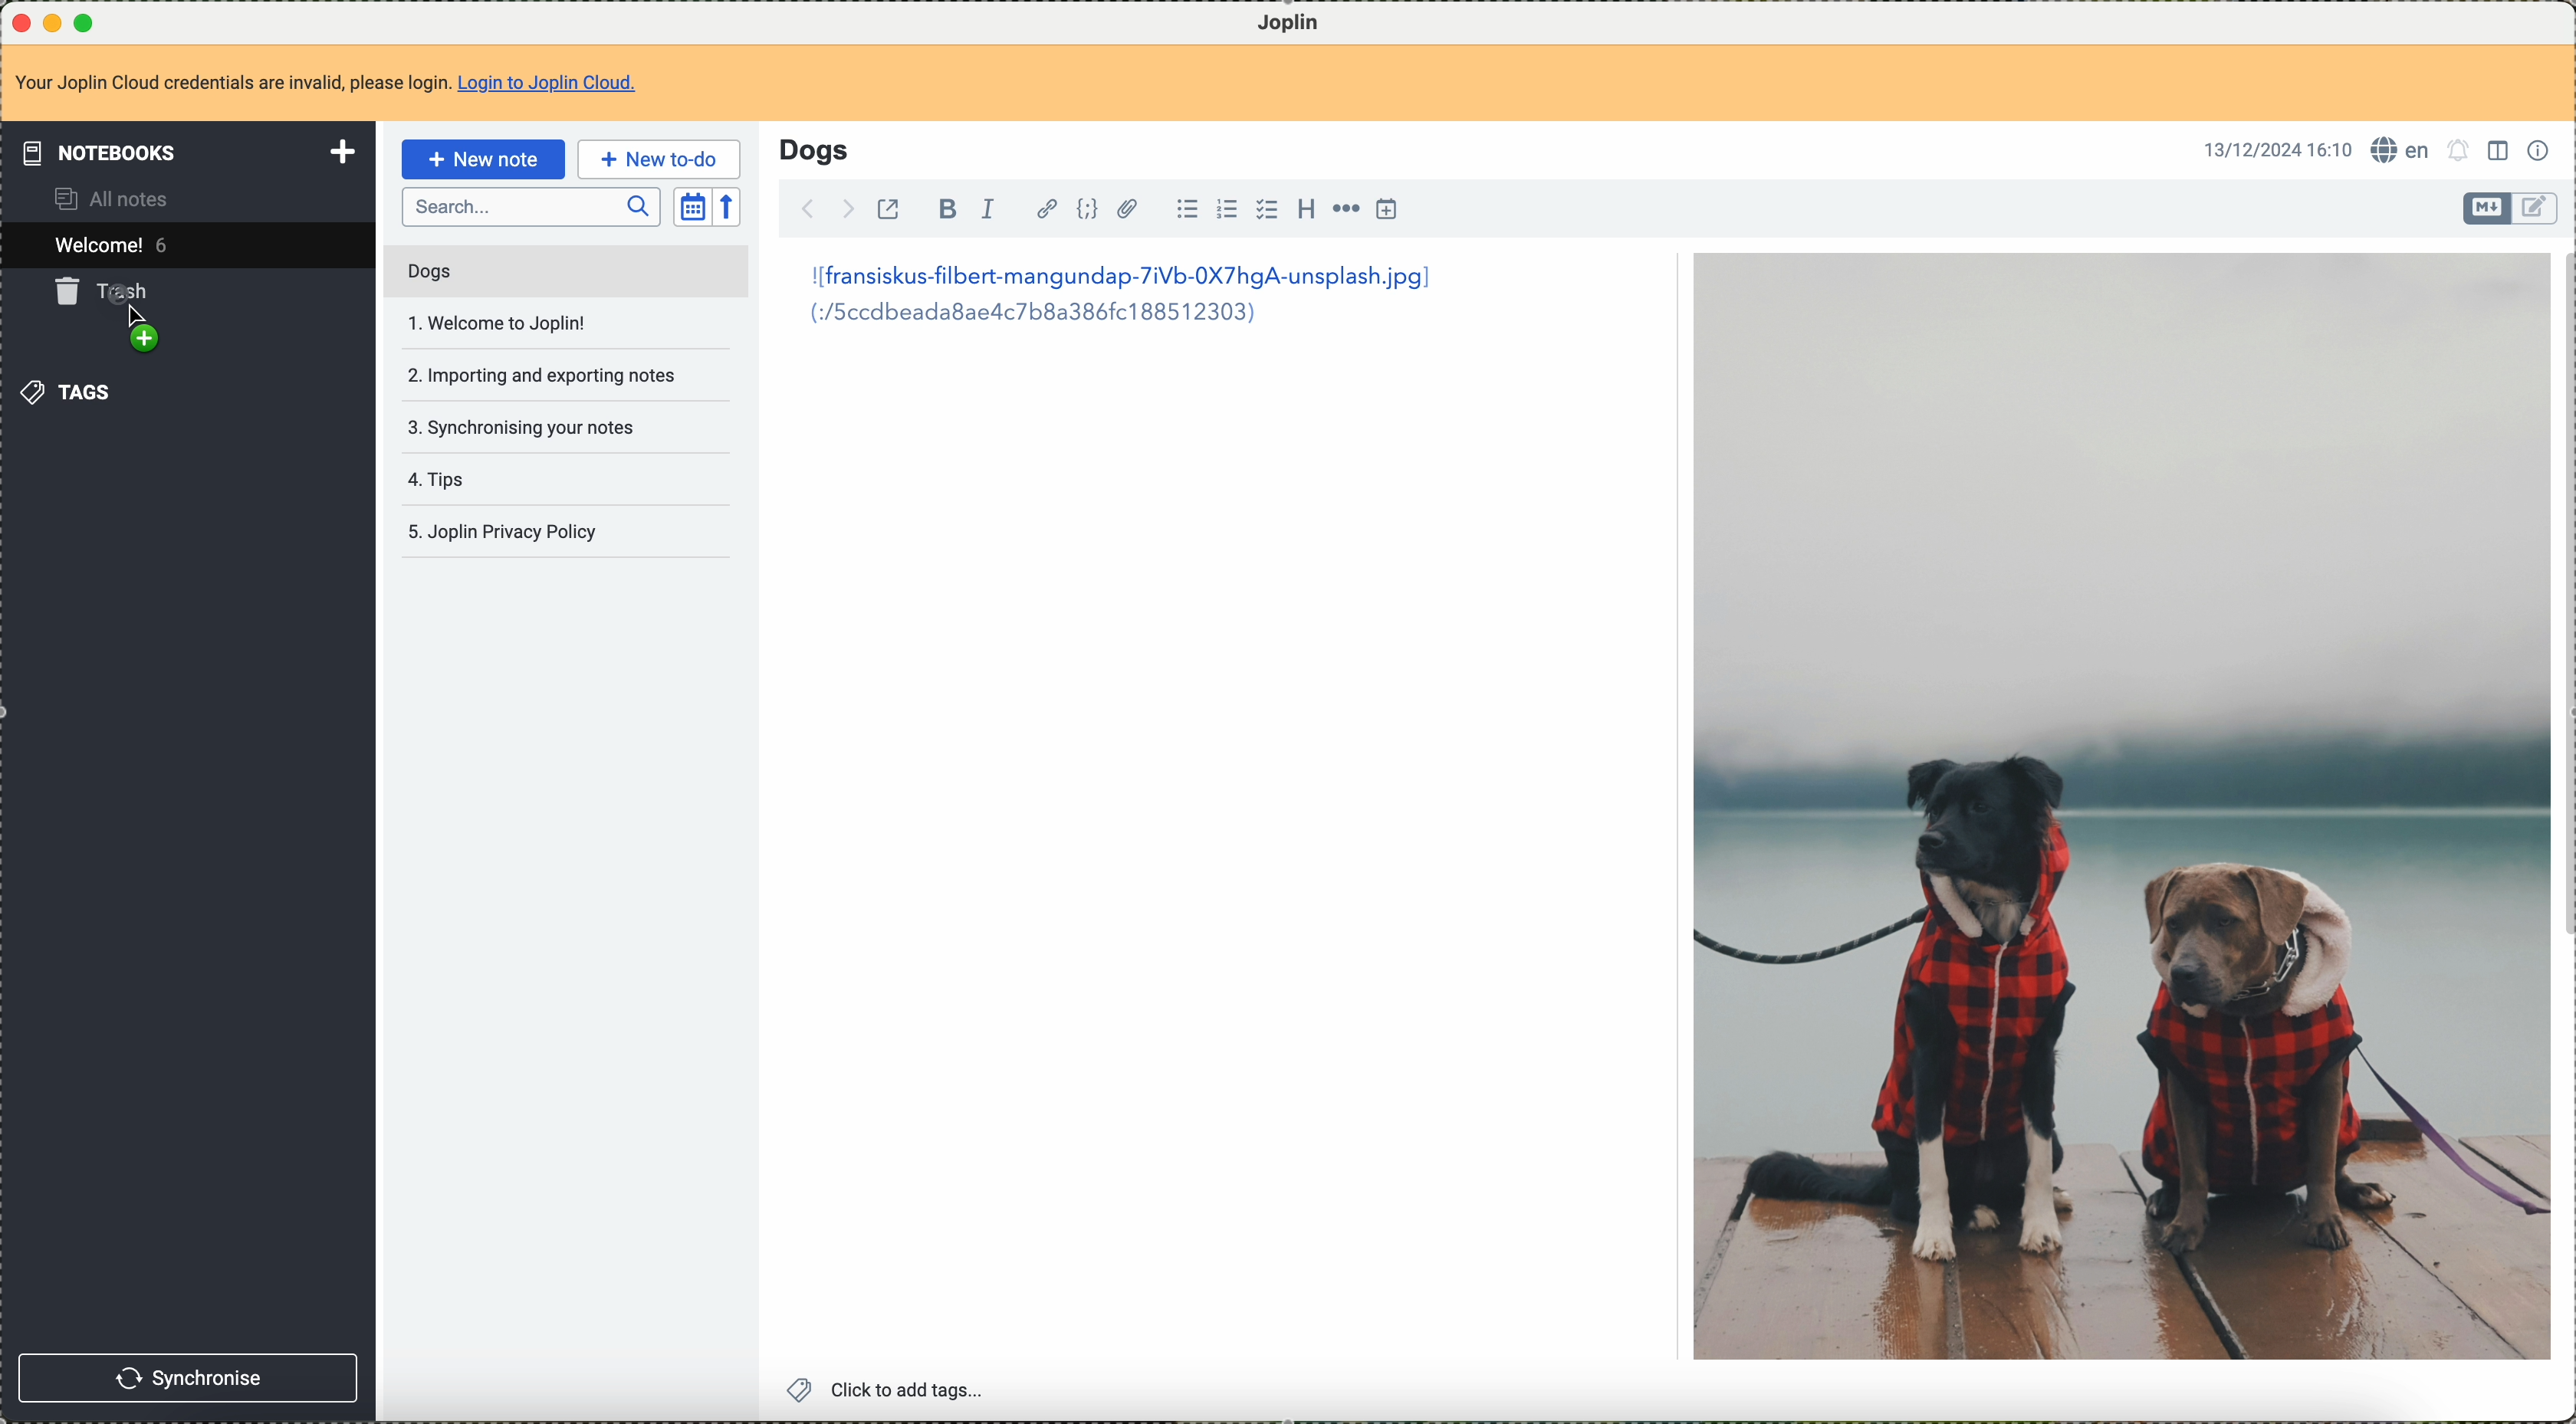 This screenshot has width=2576, height=1424. Describe the element at coordinates (811, 208) in the screenshot. I see `back` at that location.